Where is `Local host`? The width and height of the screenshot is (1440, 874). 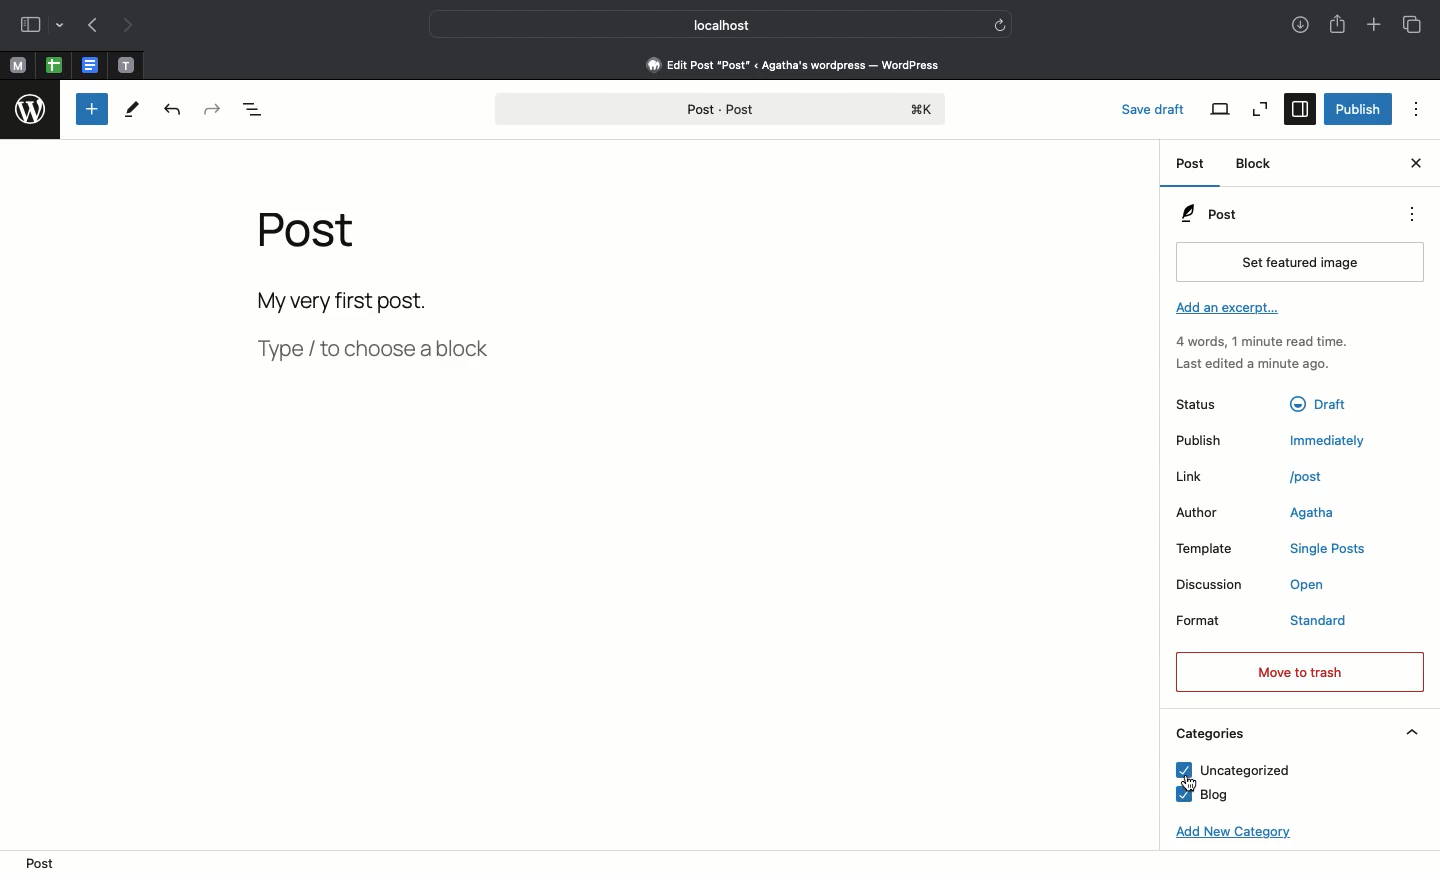
Local host is located at coordinates (708, 24).